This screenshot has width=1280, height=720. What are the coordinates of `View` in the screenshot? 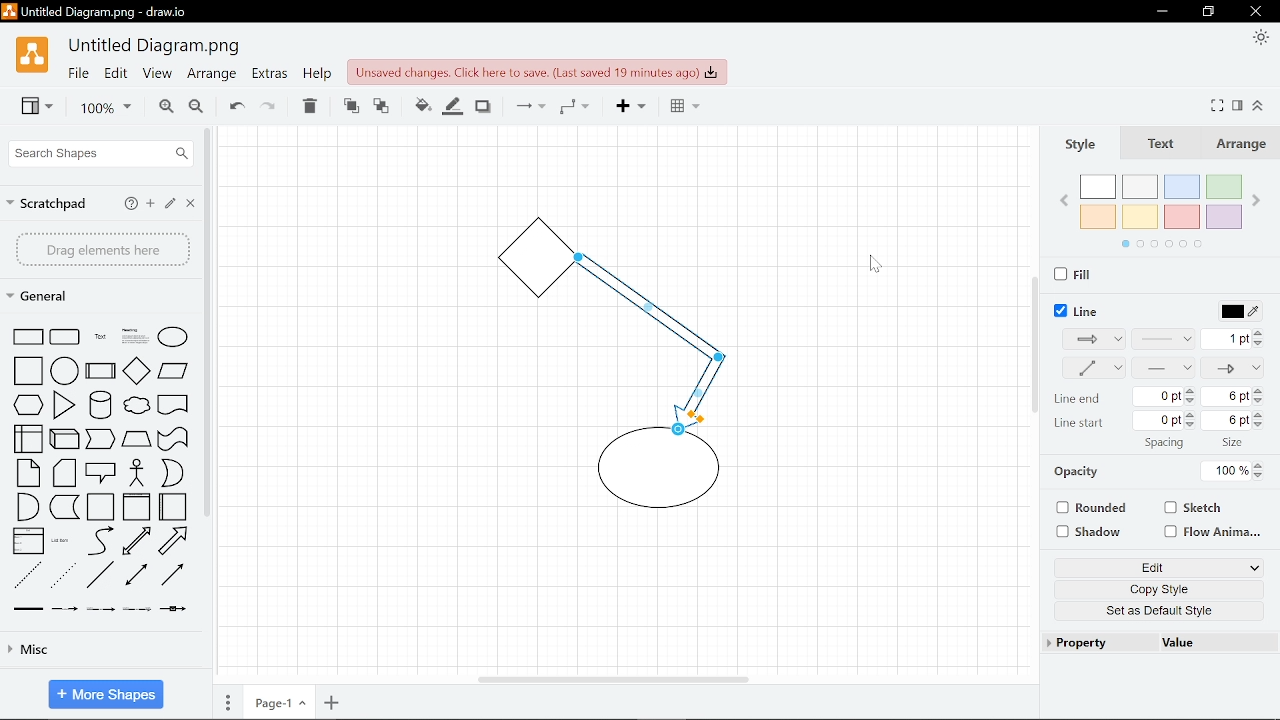 It's located at (30, 108).